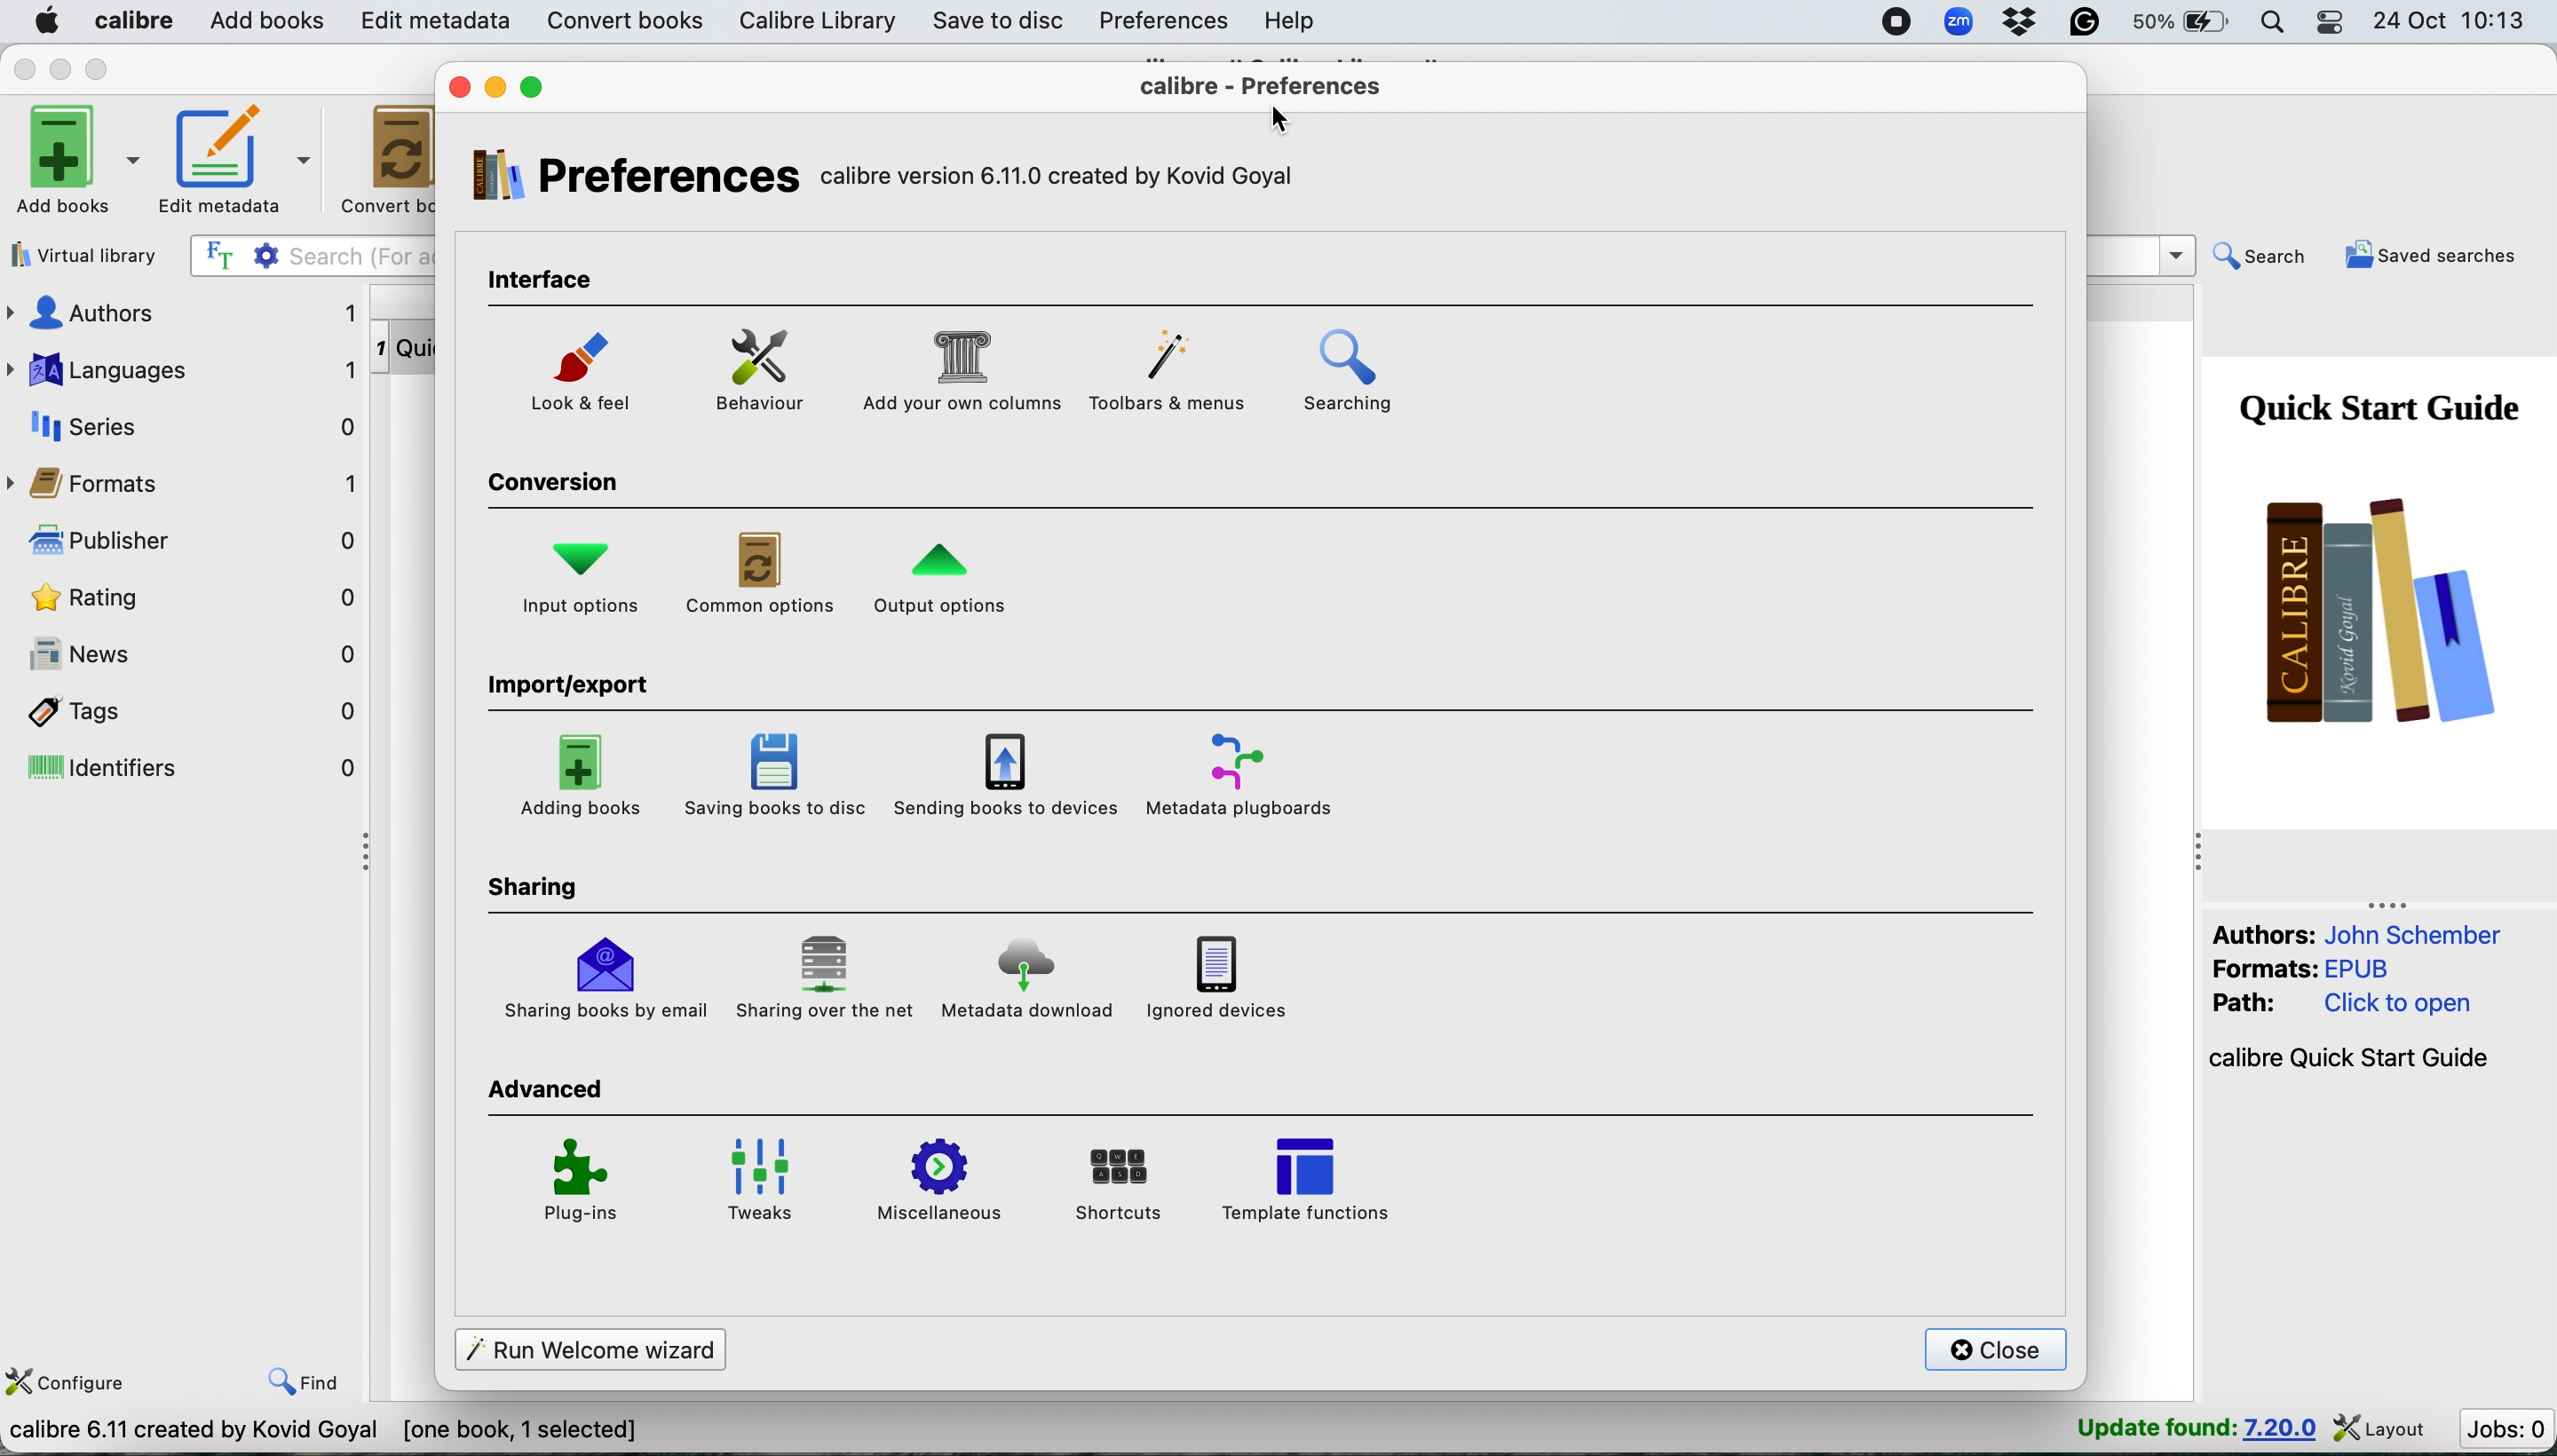 This screenshot has width=2557, height=1456. Describe the element at coordinates (2330, 25) in the screenshot. I see `control center` at that location.